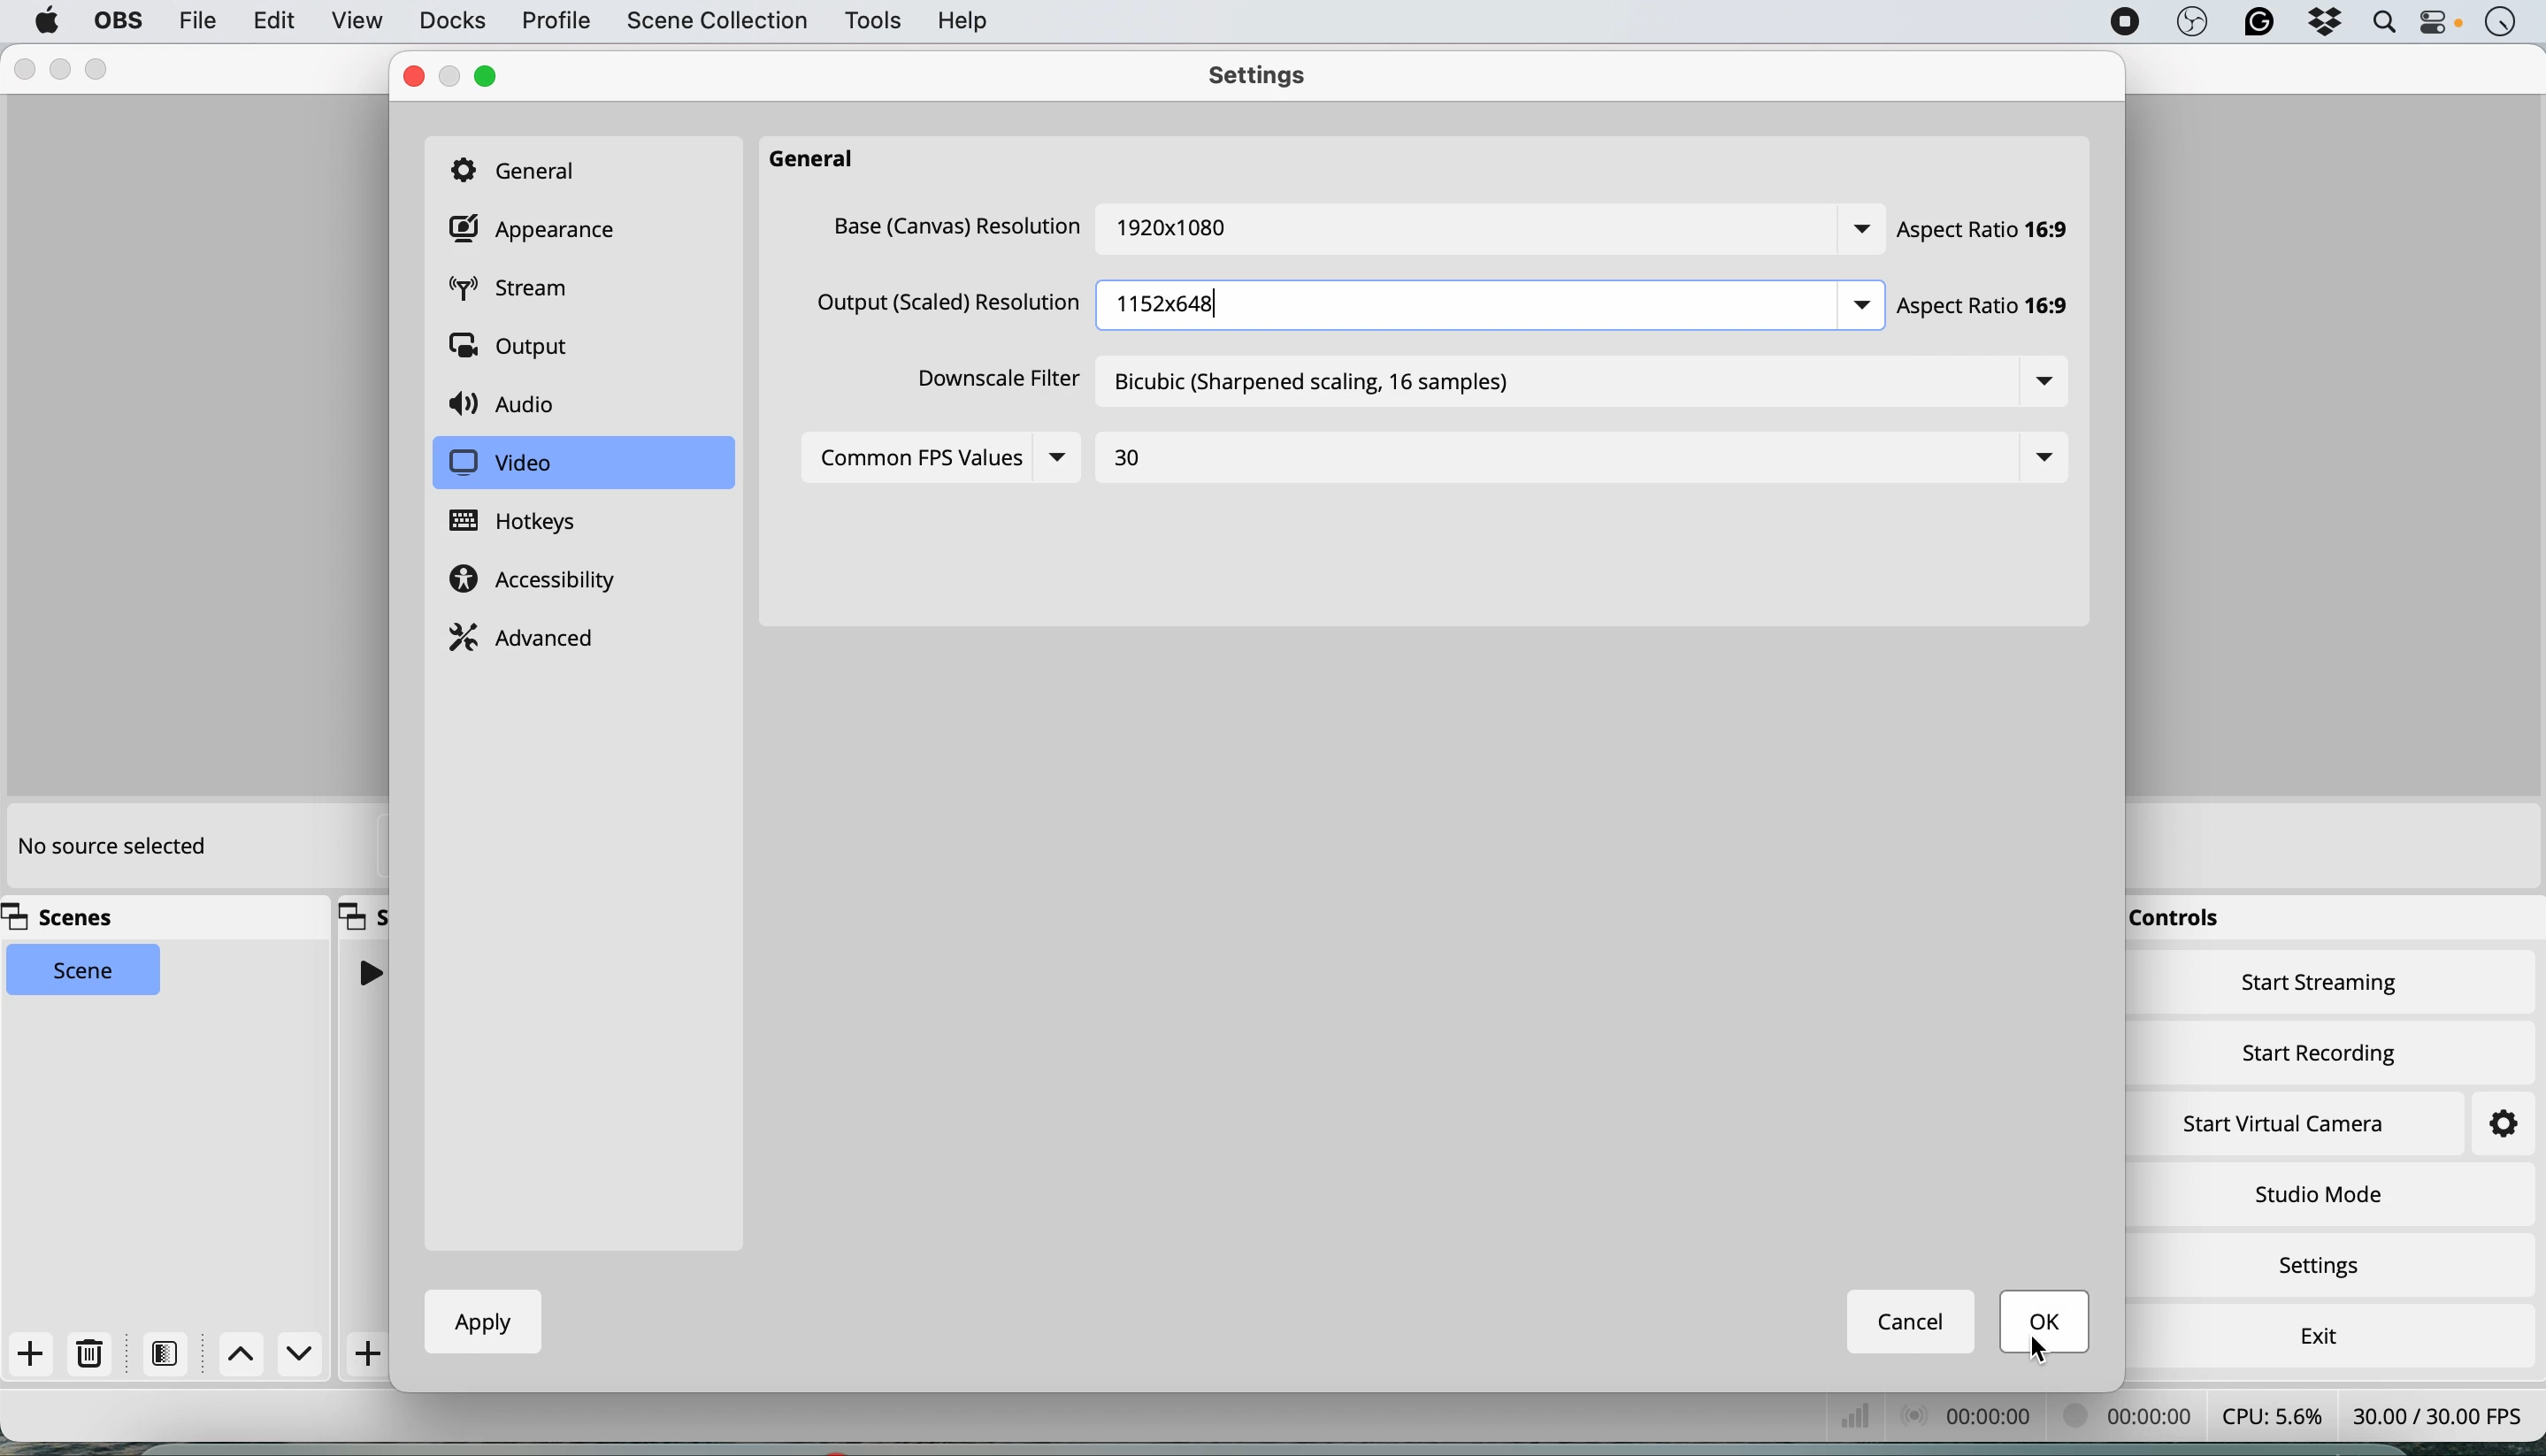 This screenshot has width=2546, height=1456. I want to click on exit, so click(2314, 1331).